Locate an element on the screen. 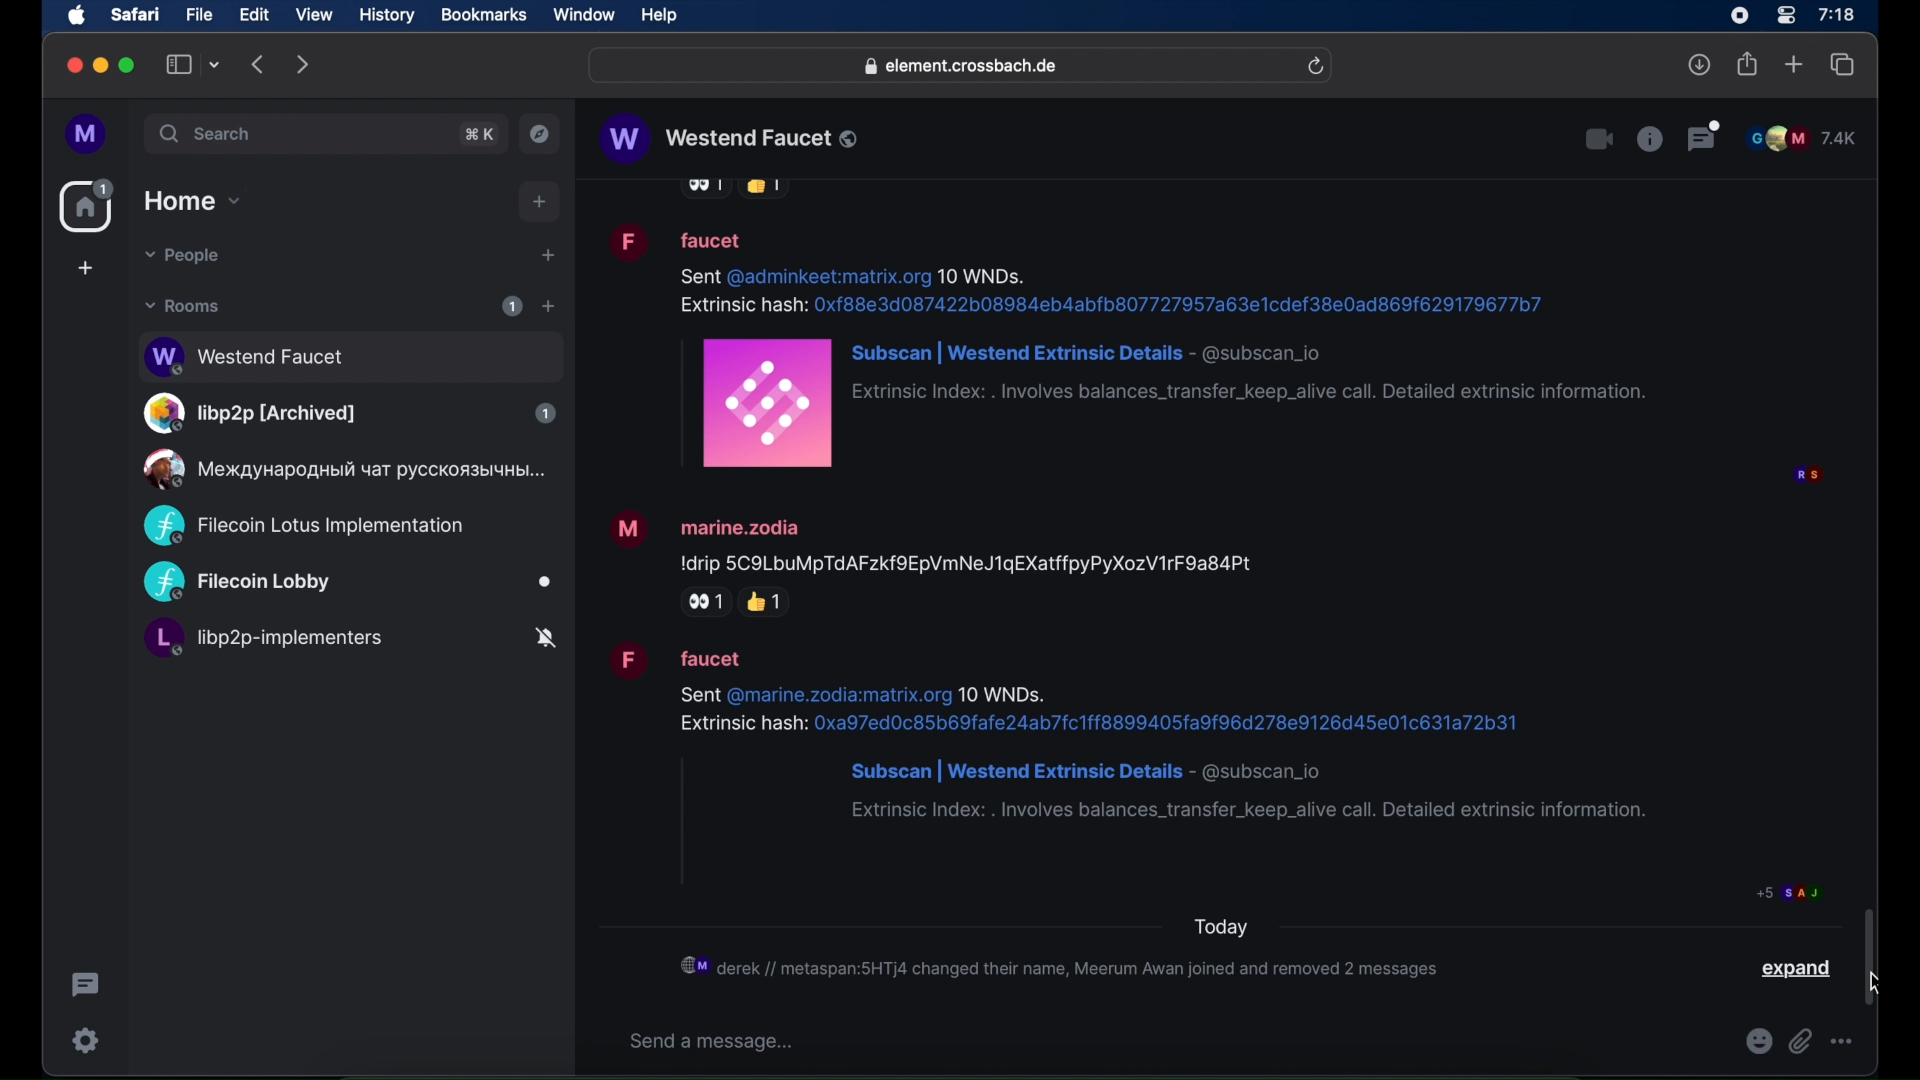 The image size is (1920, 1080). message is located at coordinates (1125, 346).